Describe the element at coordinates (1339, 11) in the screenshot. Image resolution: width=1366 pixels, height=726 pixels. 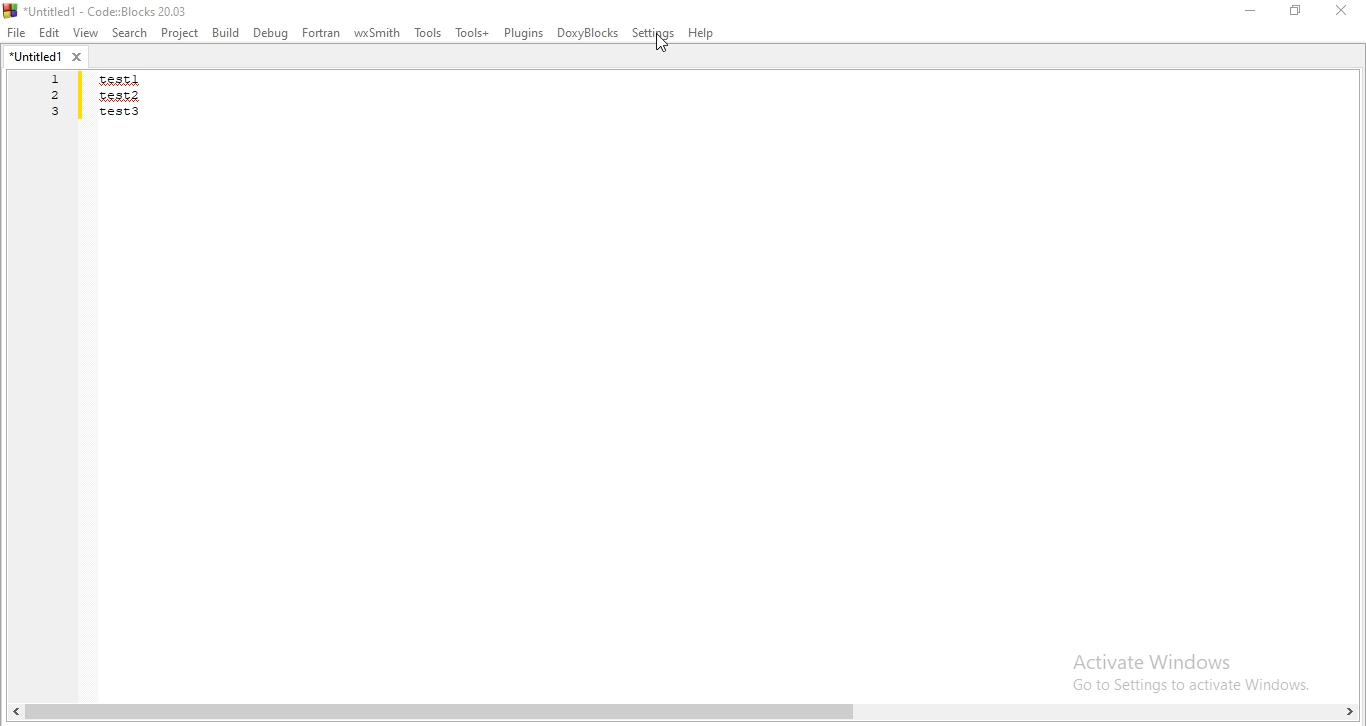
I see `Close` at that location.